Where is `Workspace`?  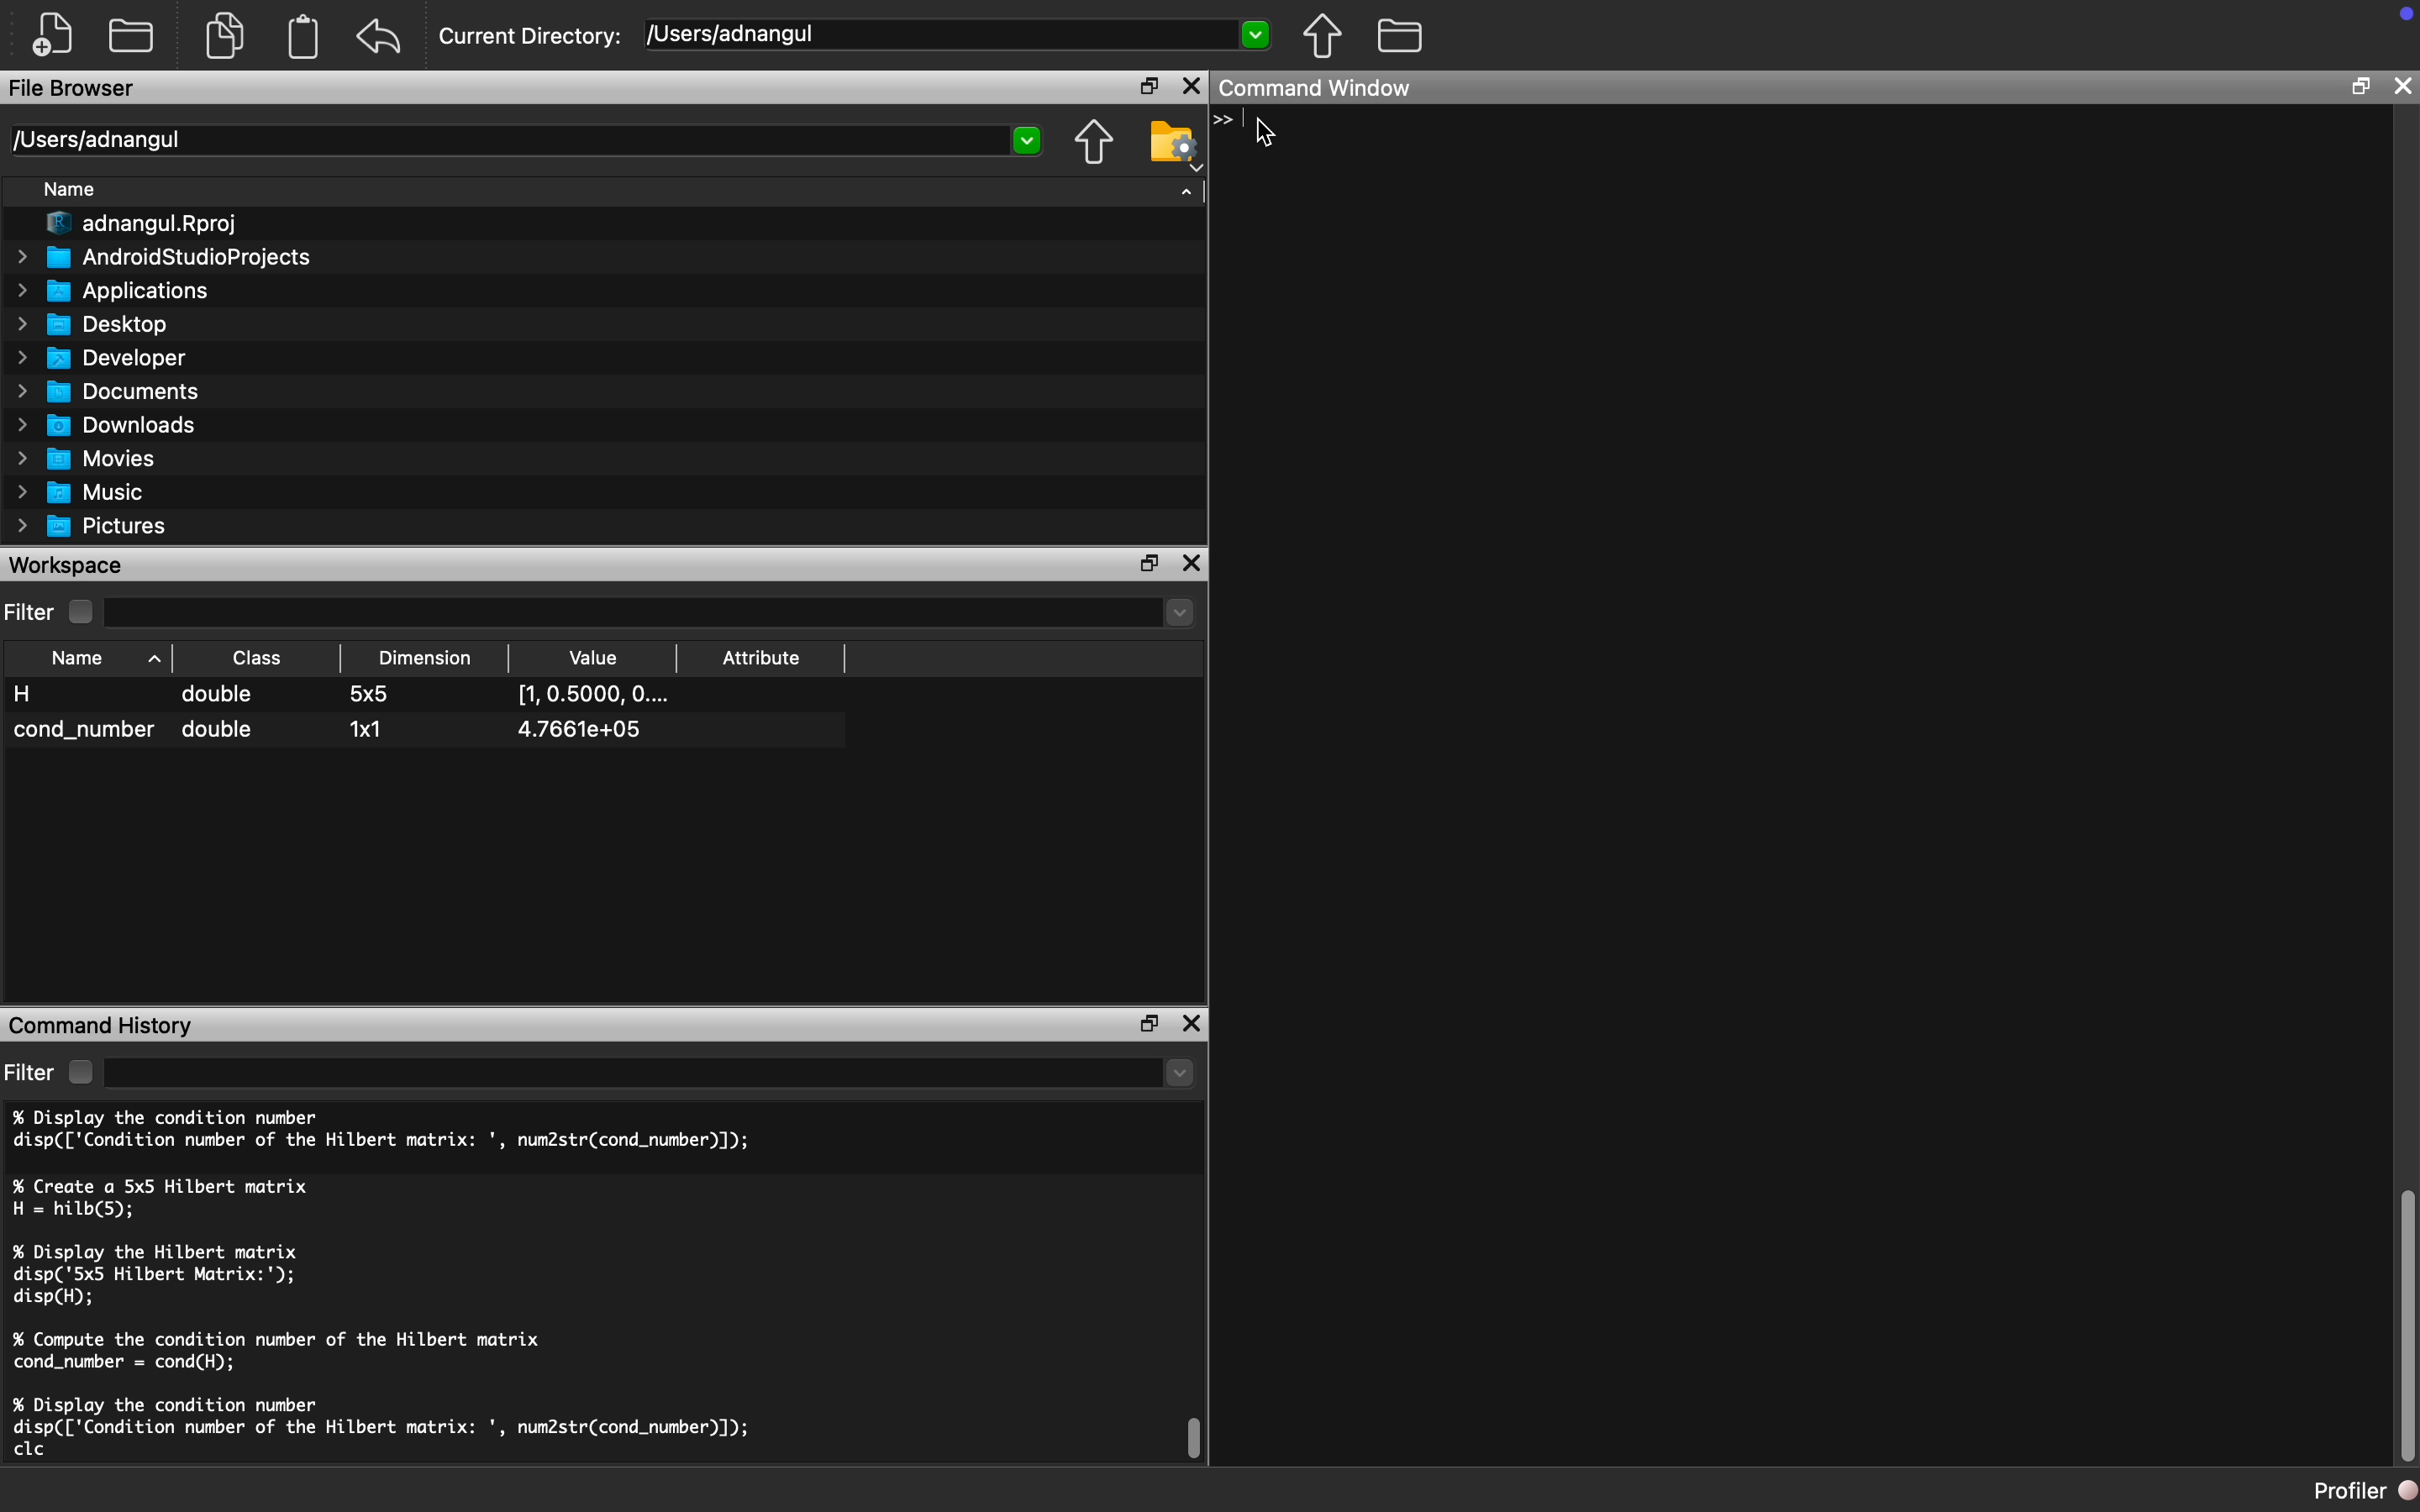
Workspace is located at coordinates (72, 564).